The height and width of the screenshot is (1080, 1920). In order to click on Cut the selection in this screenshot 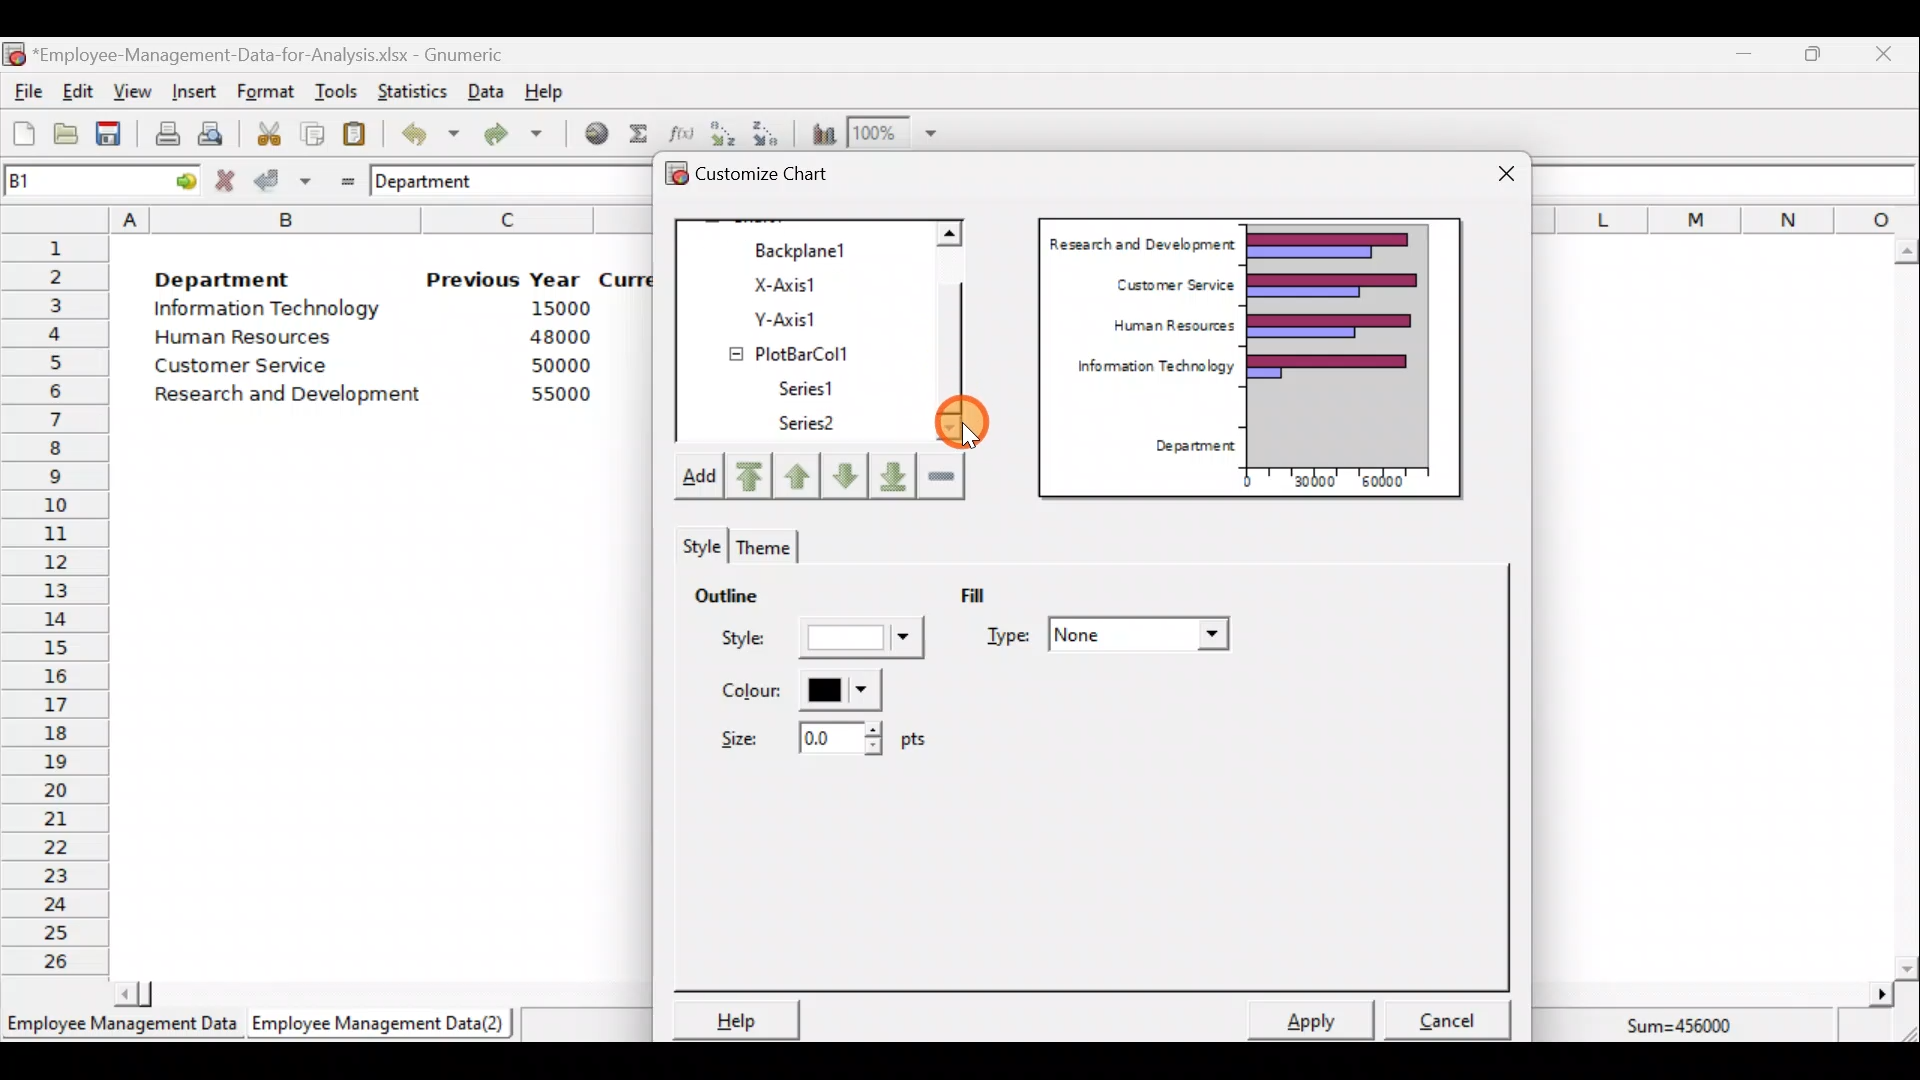, I will do `click(263, 131)`.